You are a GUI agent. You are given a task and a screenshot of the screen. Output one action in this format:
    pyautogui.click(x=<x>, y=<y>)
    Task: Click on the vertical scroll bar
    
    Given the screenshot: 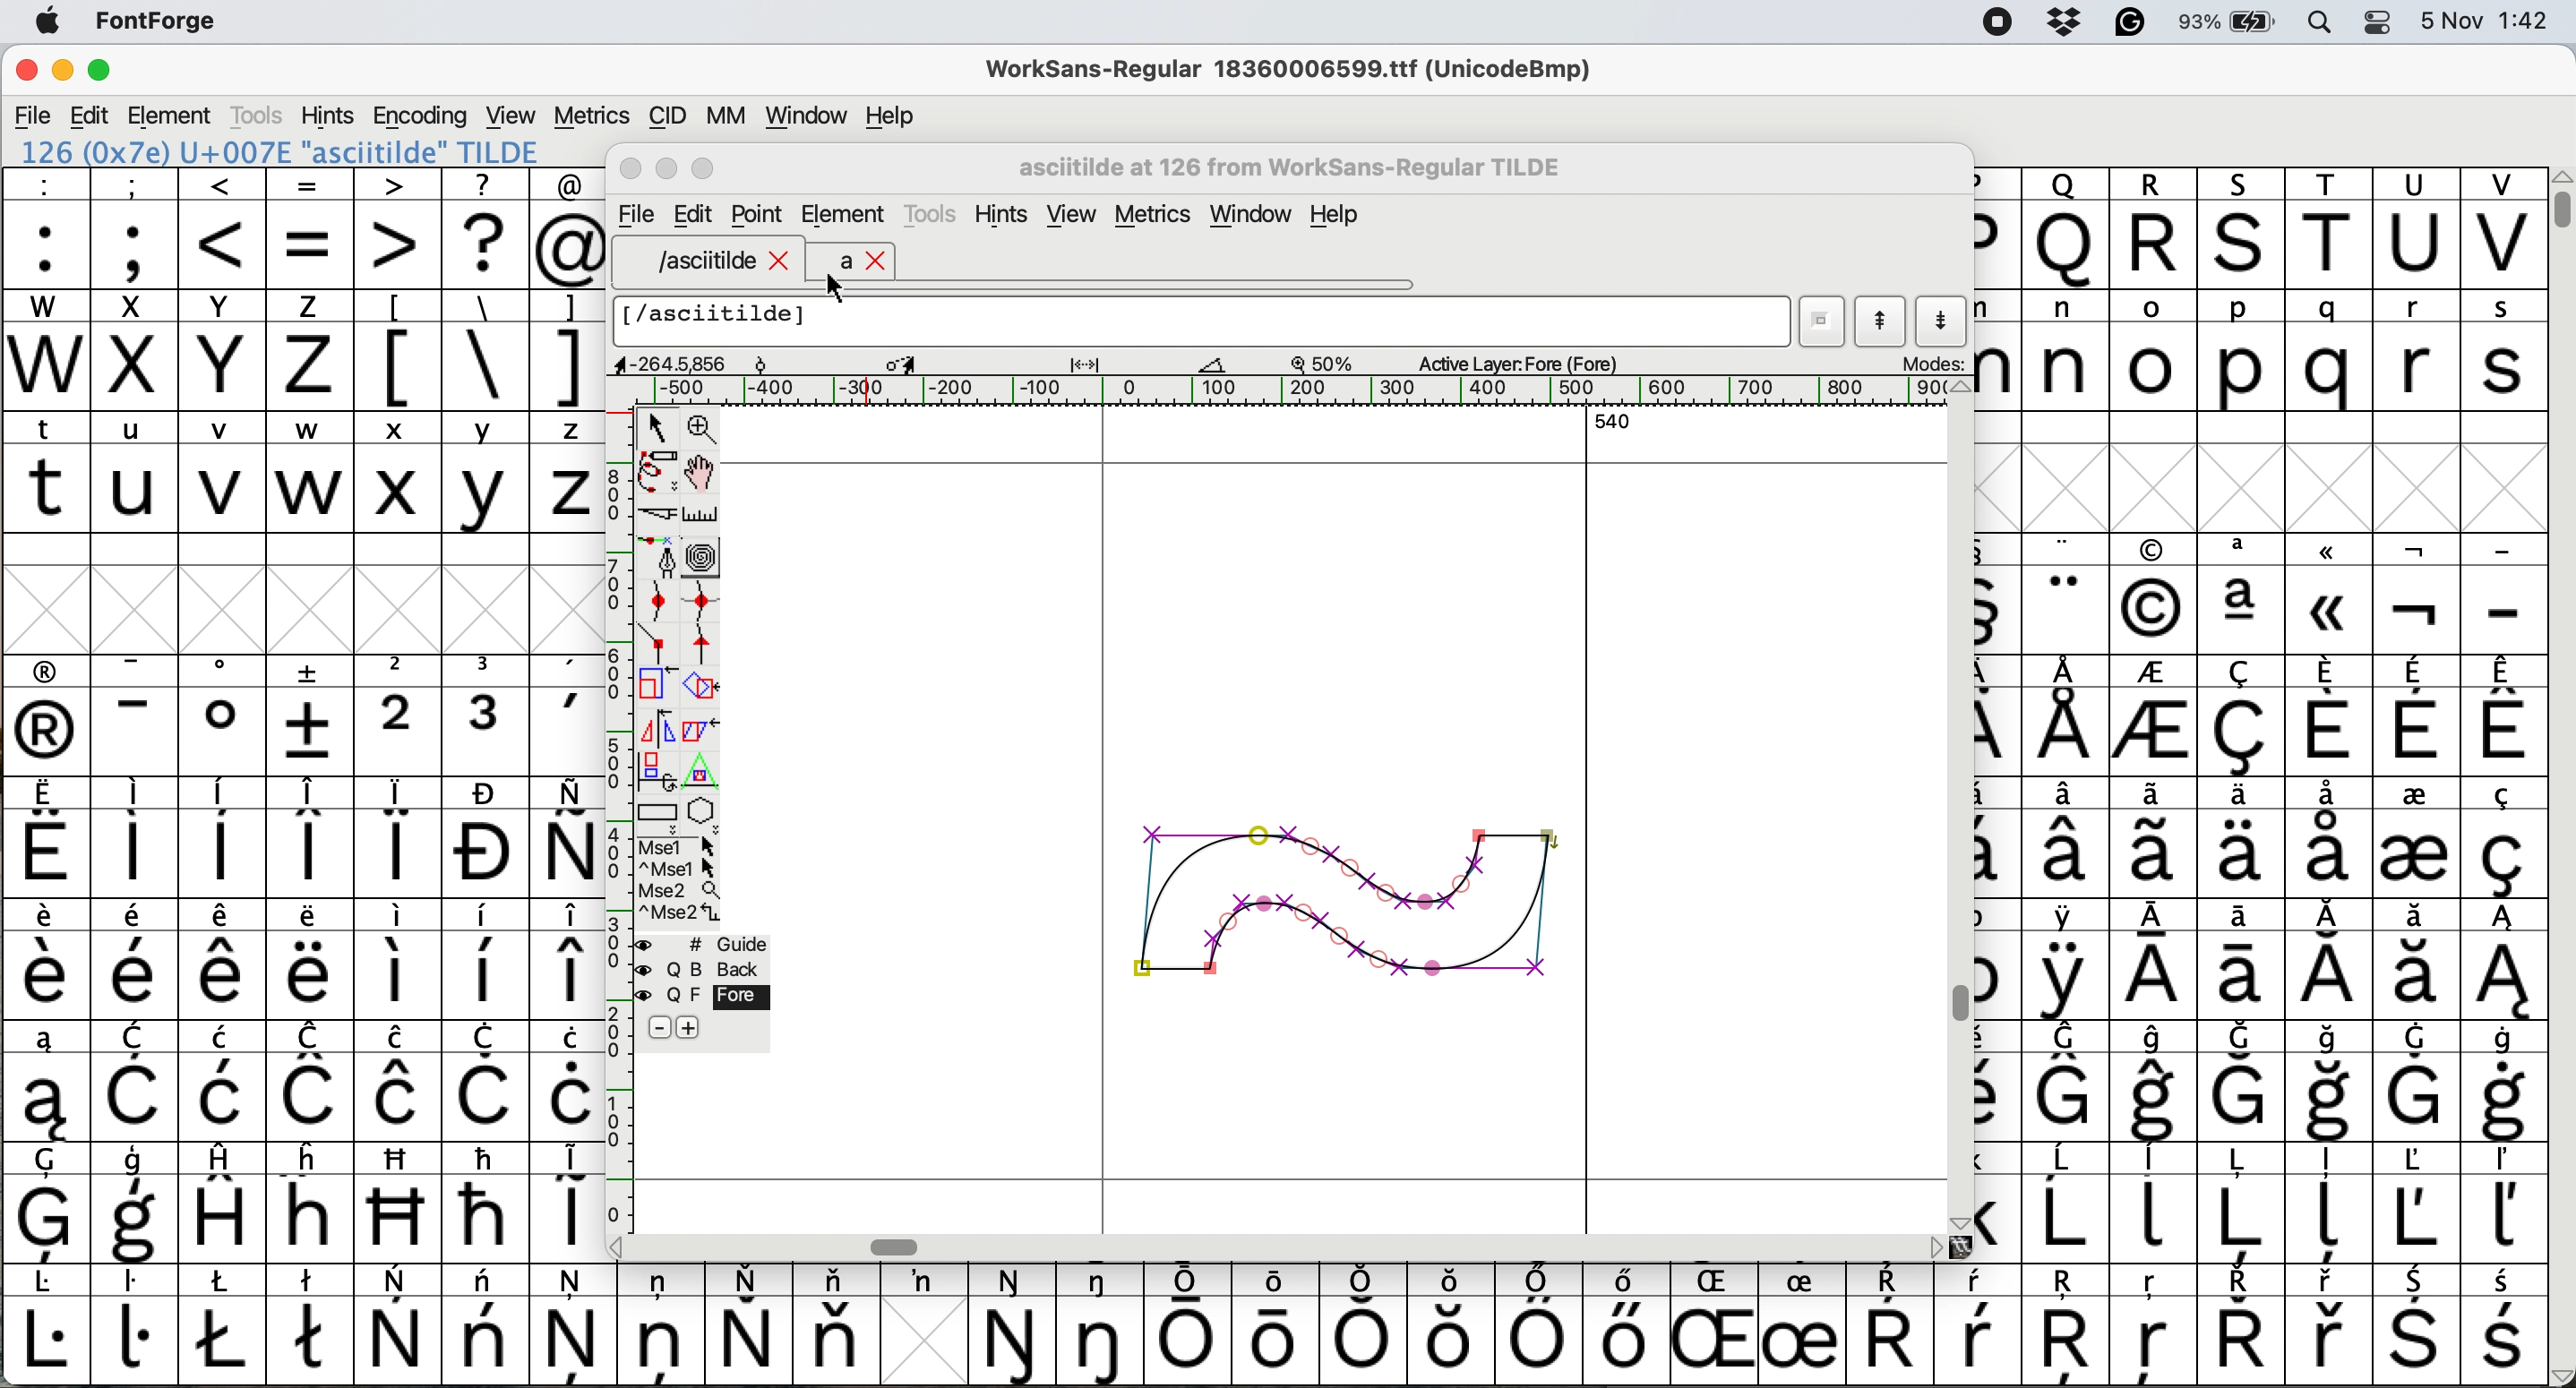 What is the action you would take?
    pyautogui.click(x=2558, y=200)
    